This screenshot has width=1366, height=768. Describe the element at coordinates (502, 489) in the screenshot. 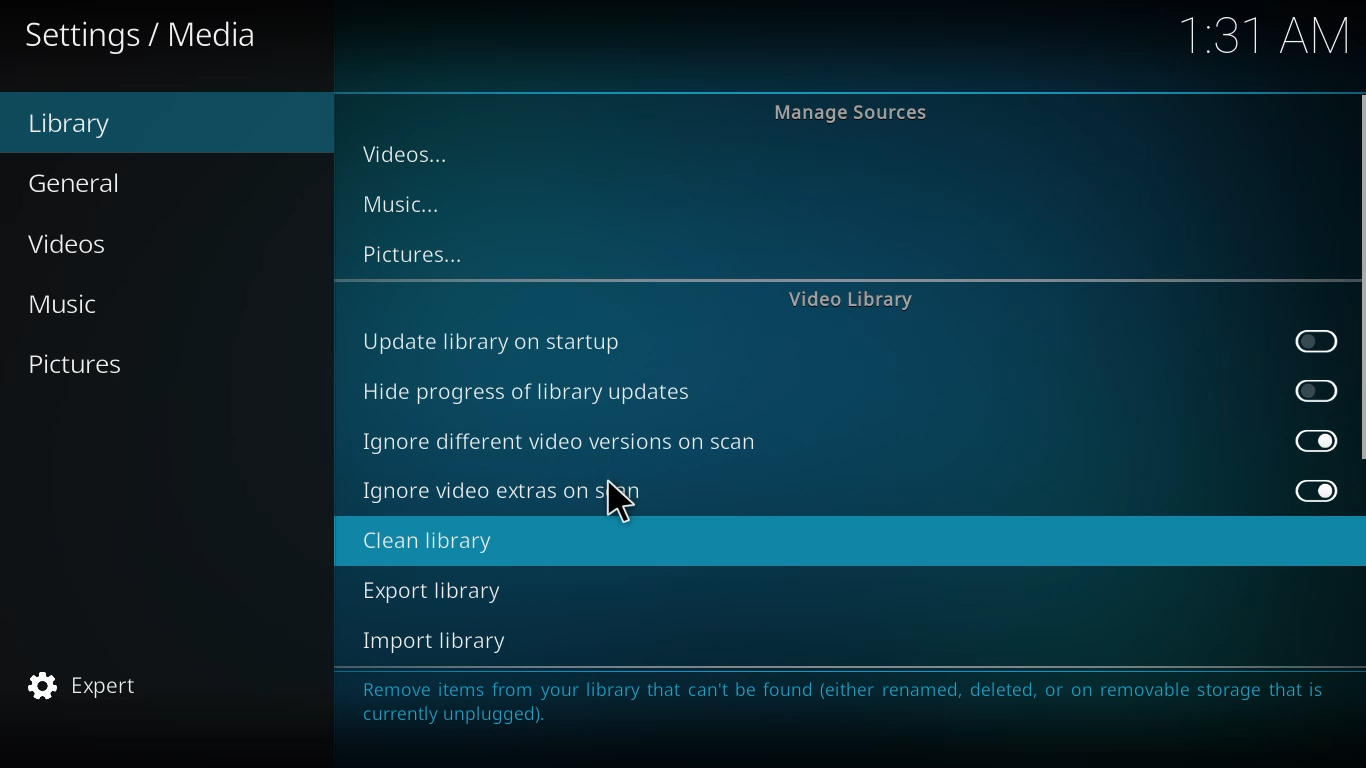

I see `ignore video extras on scan` at that location.